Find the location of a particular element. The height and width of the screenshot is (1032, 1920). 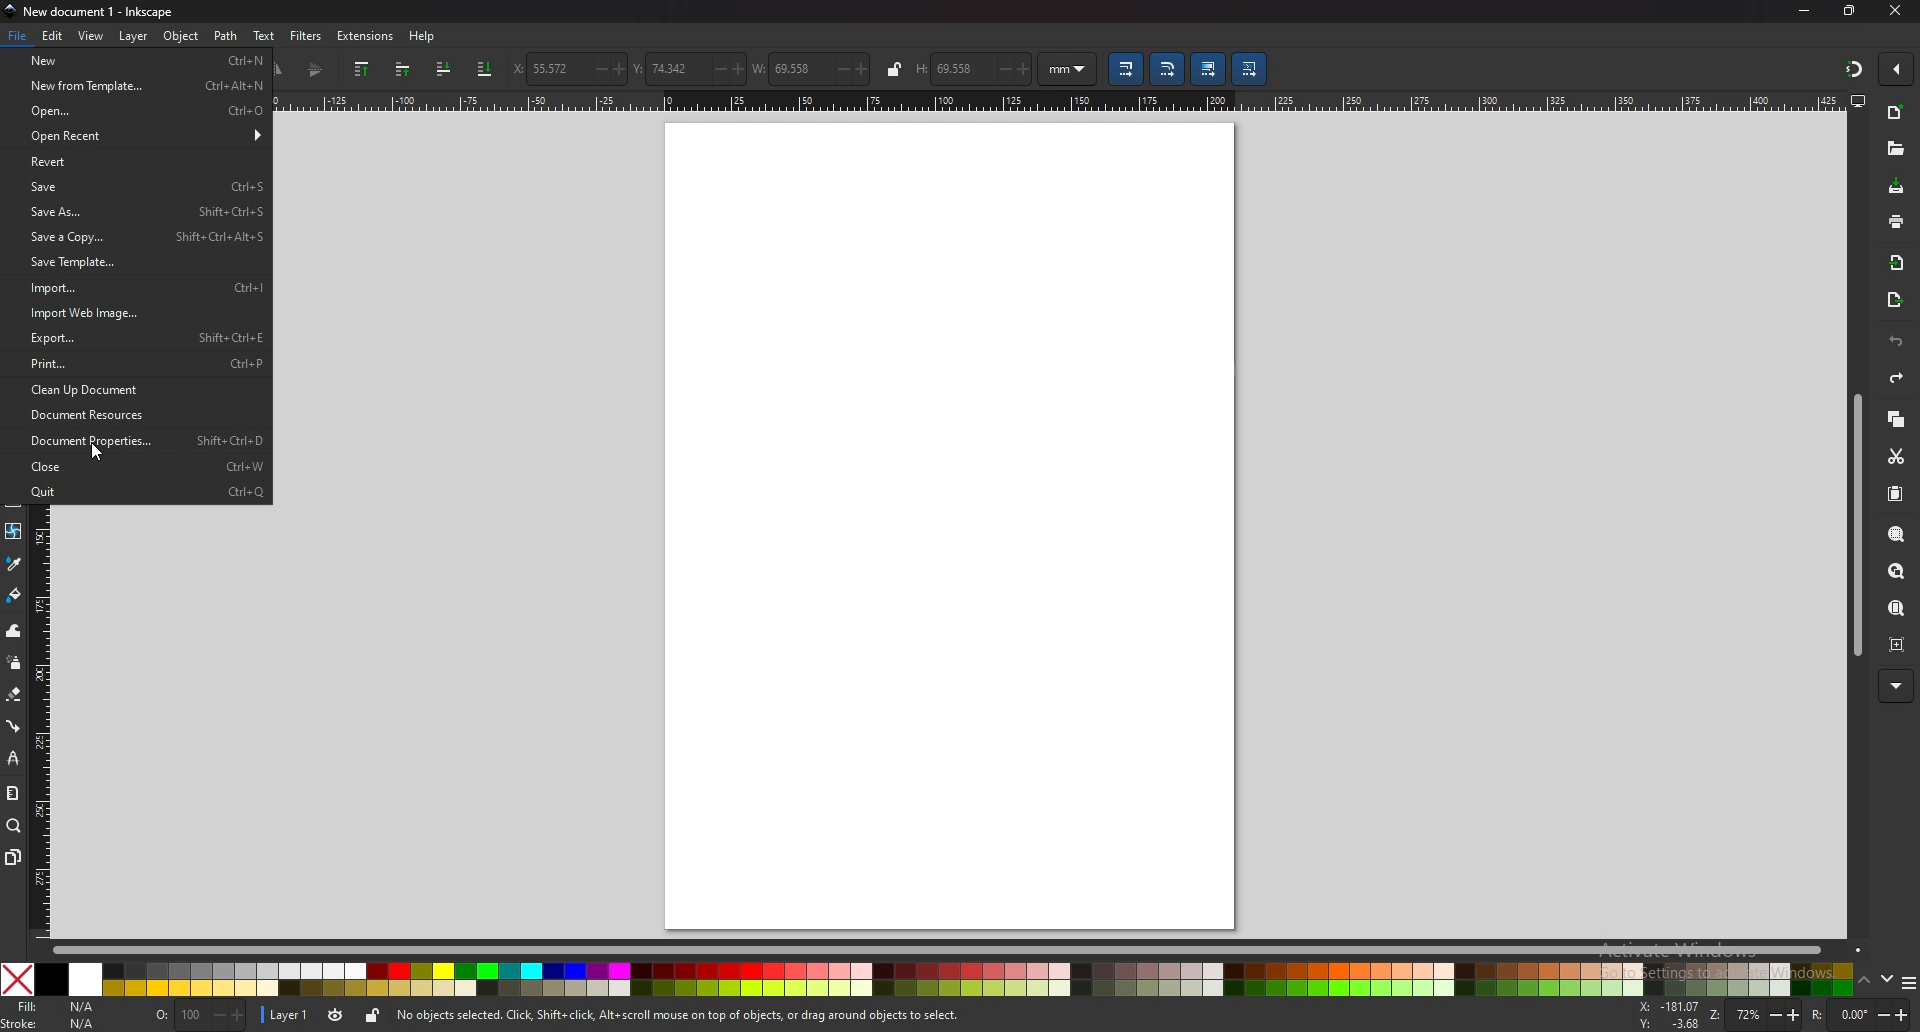

No objects selected. Click, Shift+ click, Alt scroll mouse on top of objects, or drag around objects to select, is located at coordinates (698, 1015).